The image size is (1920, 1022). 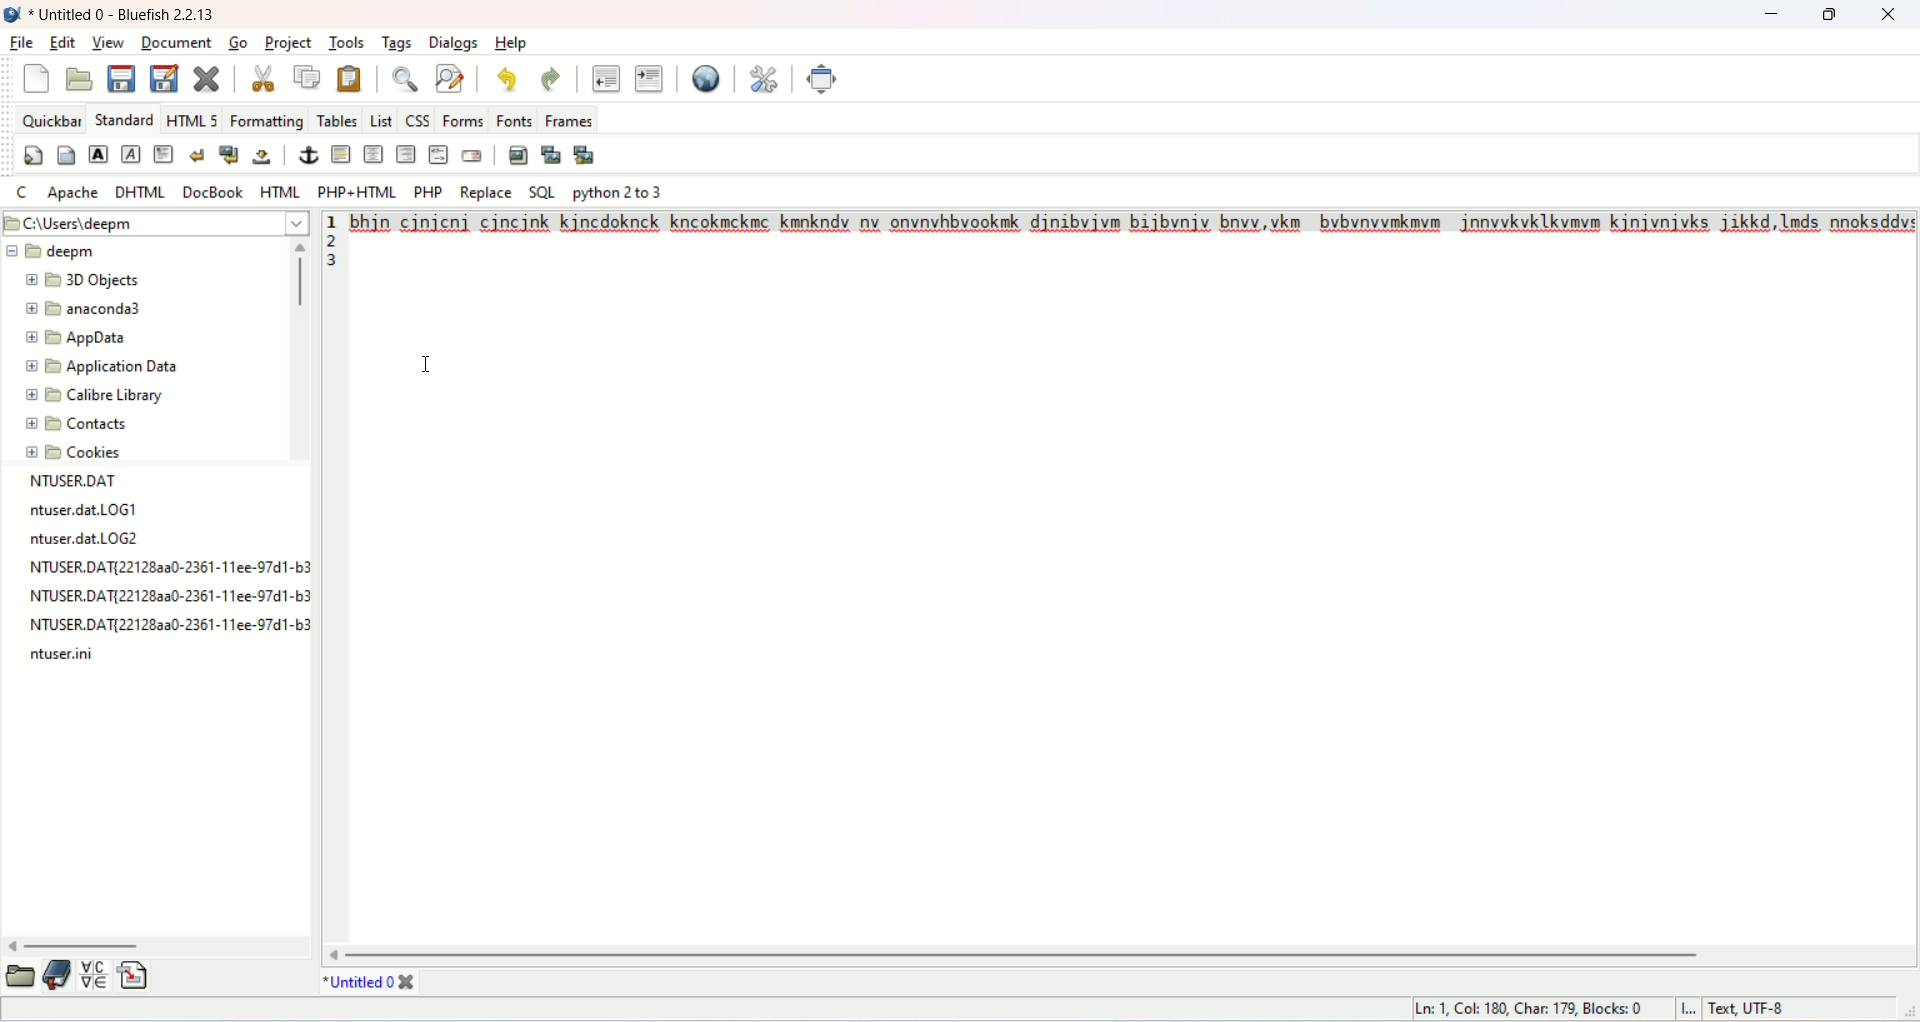 I want to click on file name, so click(x=85, y=537).